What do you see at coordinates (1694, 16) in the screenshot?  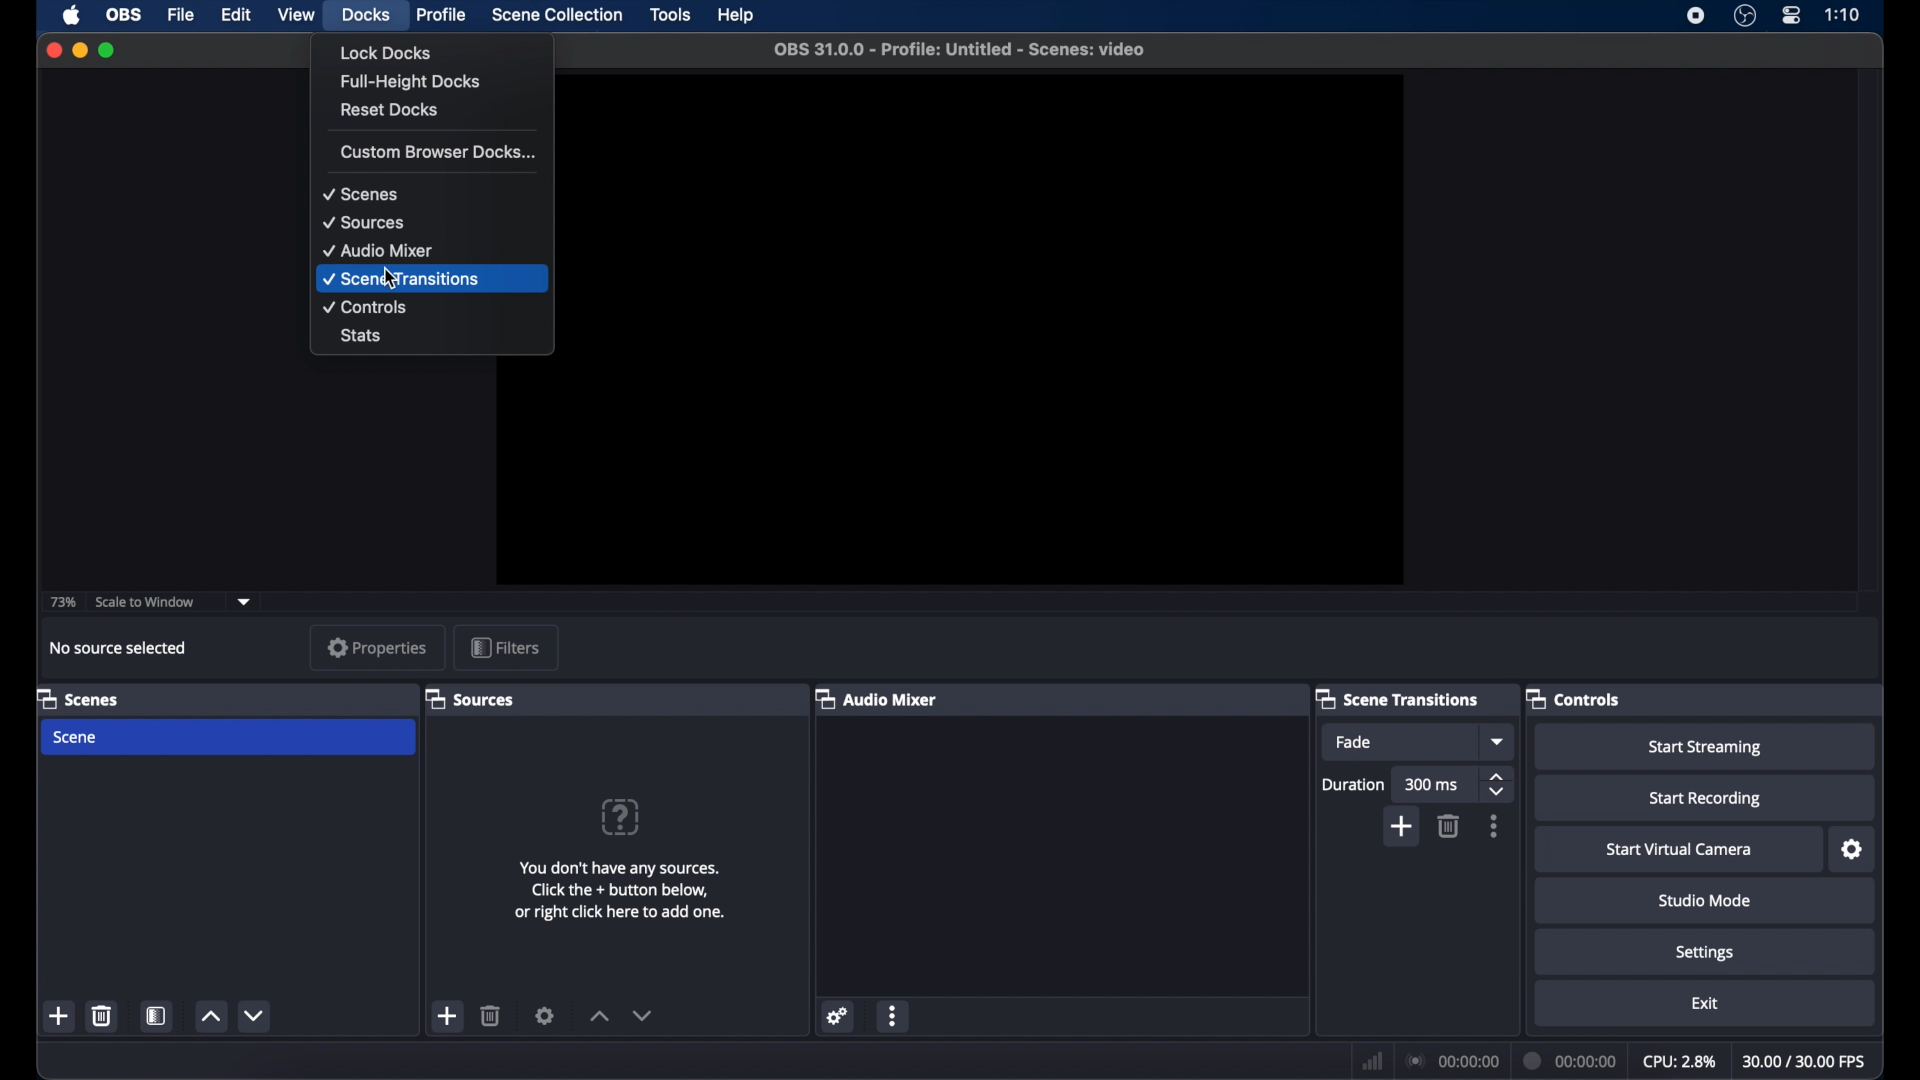 I see `screen recorder icon` at bounding box center [1694, 16].